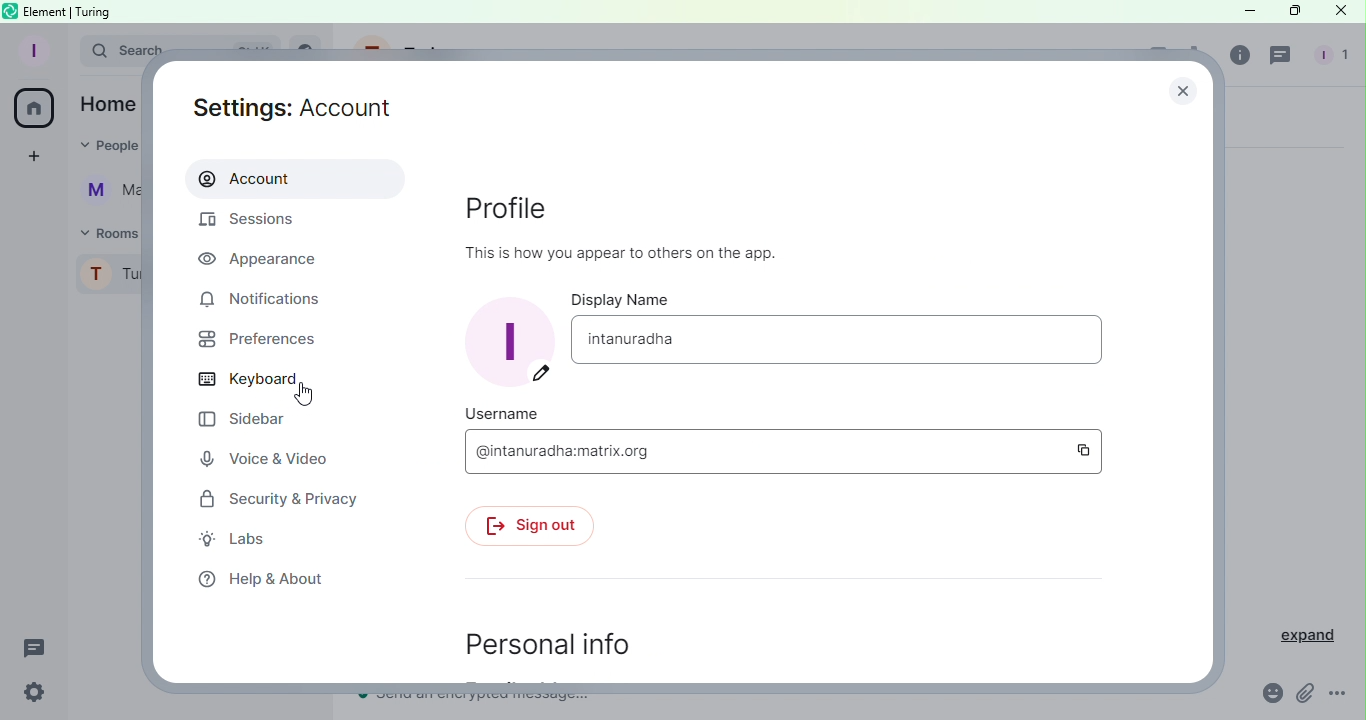 This screenshot has height=720, width=1366. I want to click on Close, so click(1187, 86).